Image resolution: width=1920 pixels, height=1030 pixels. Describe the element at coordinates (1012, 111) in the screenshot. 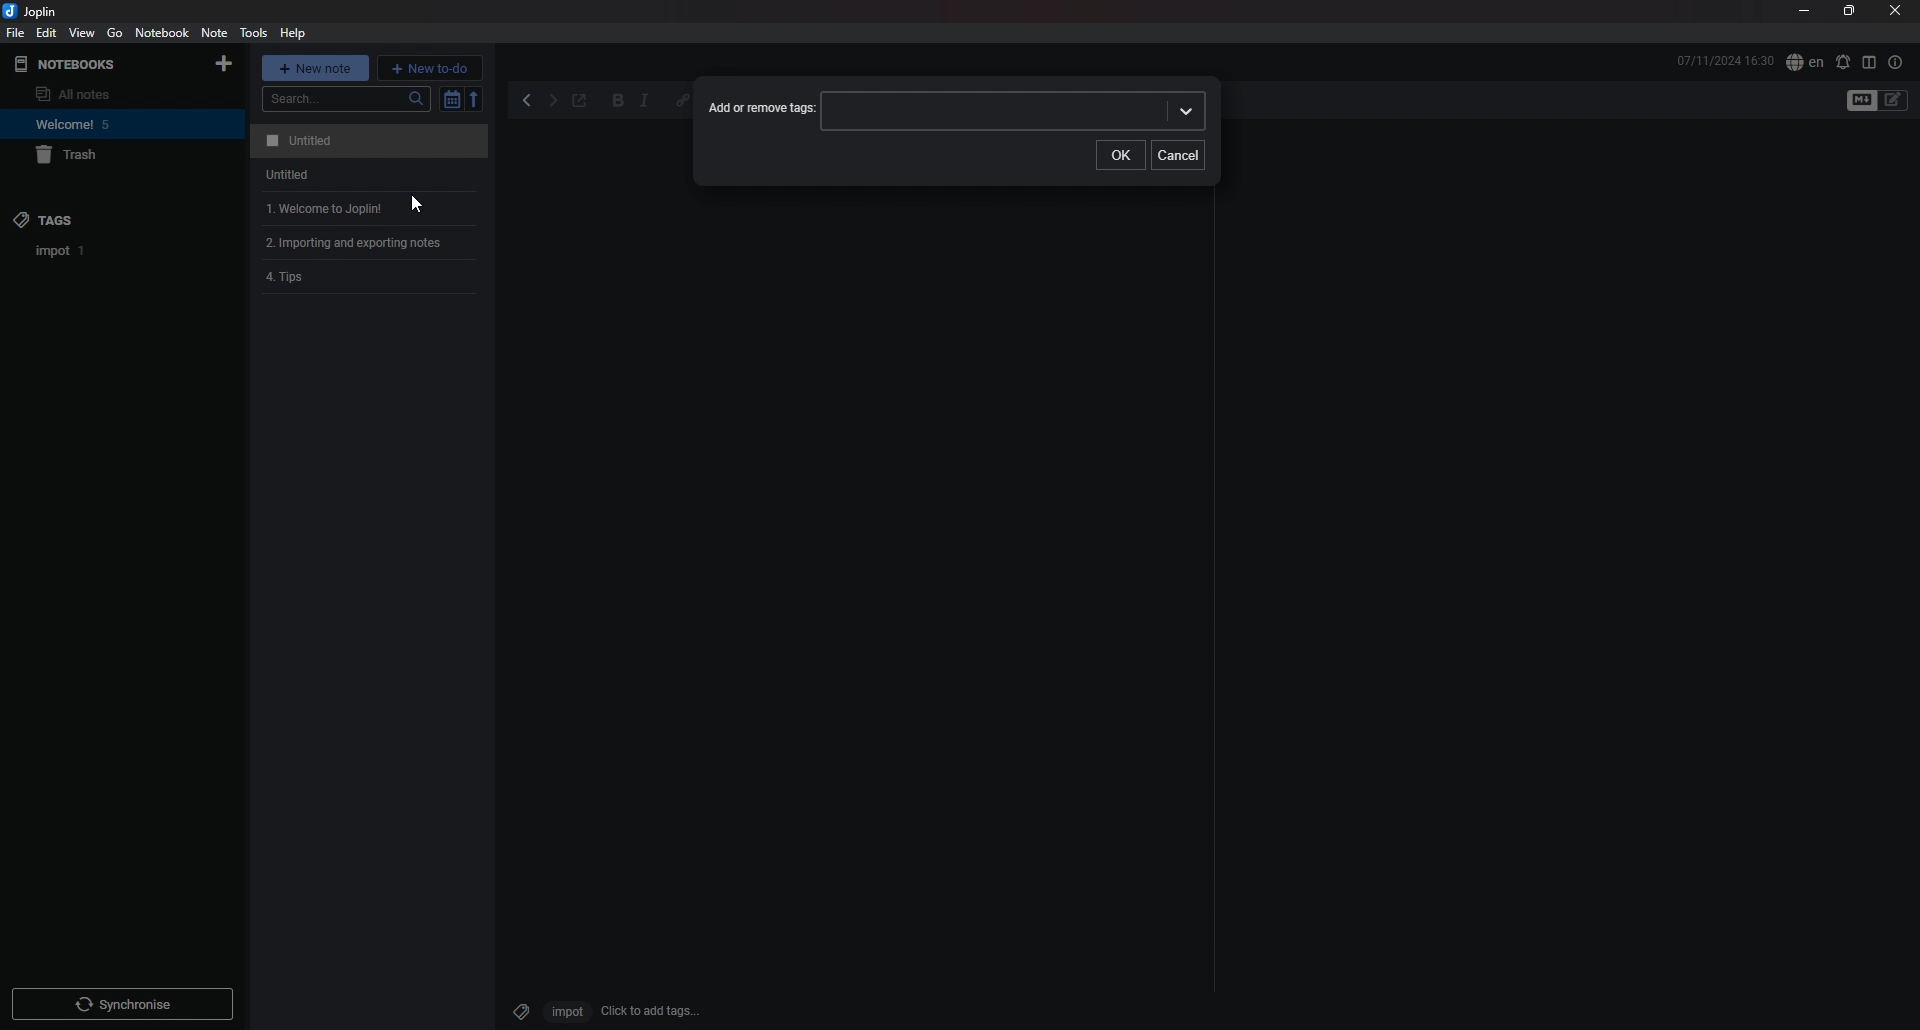

I see `input box` at that location.